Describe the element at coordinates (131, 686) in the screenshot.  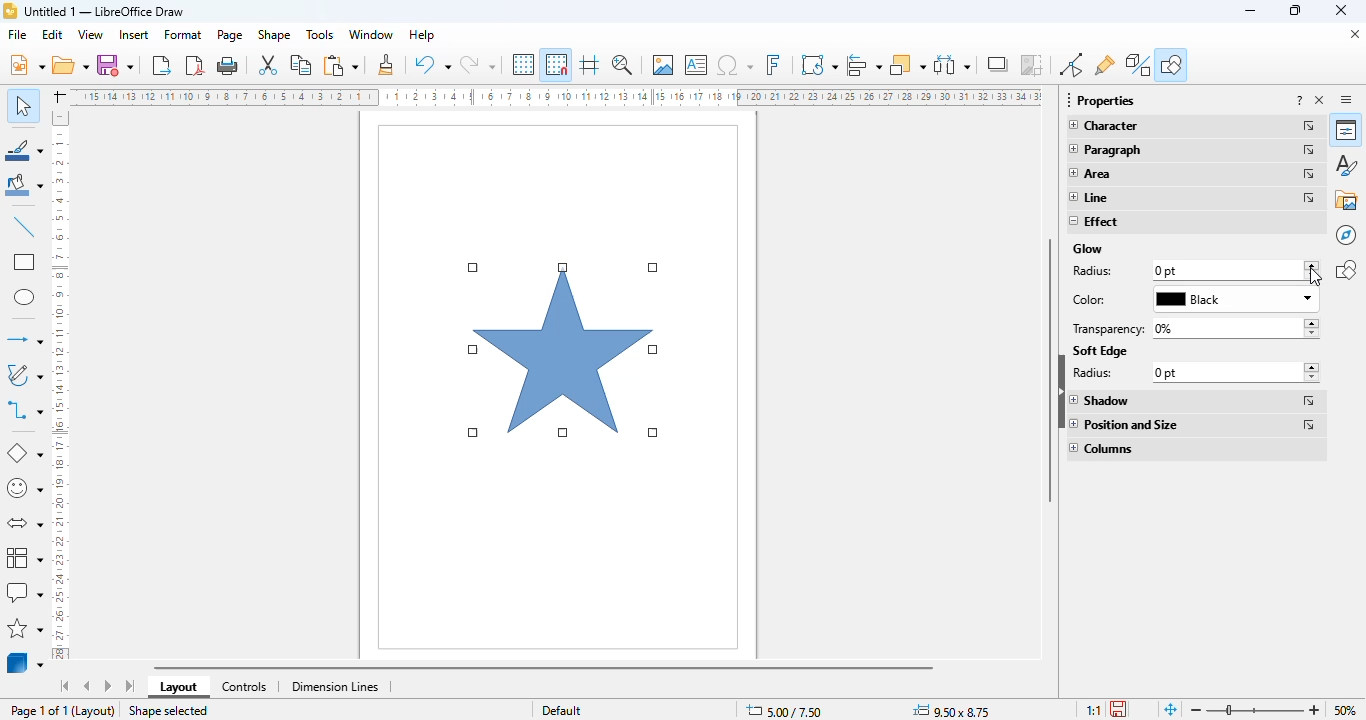
I see `scroll to last sheet` at that location.